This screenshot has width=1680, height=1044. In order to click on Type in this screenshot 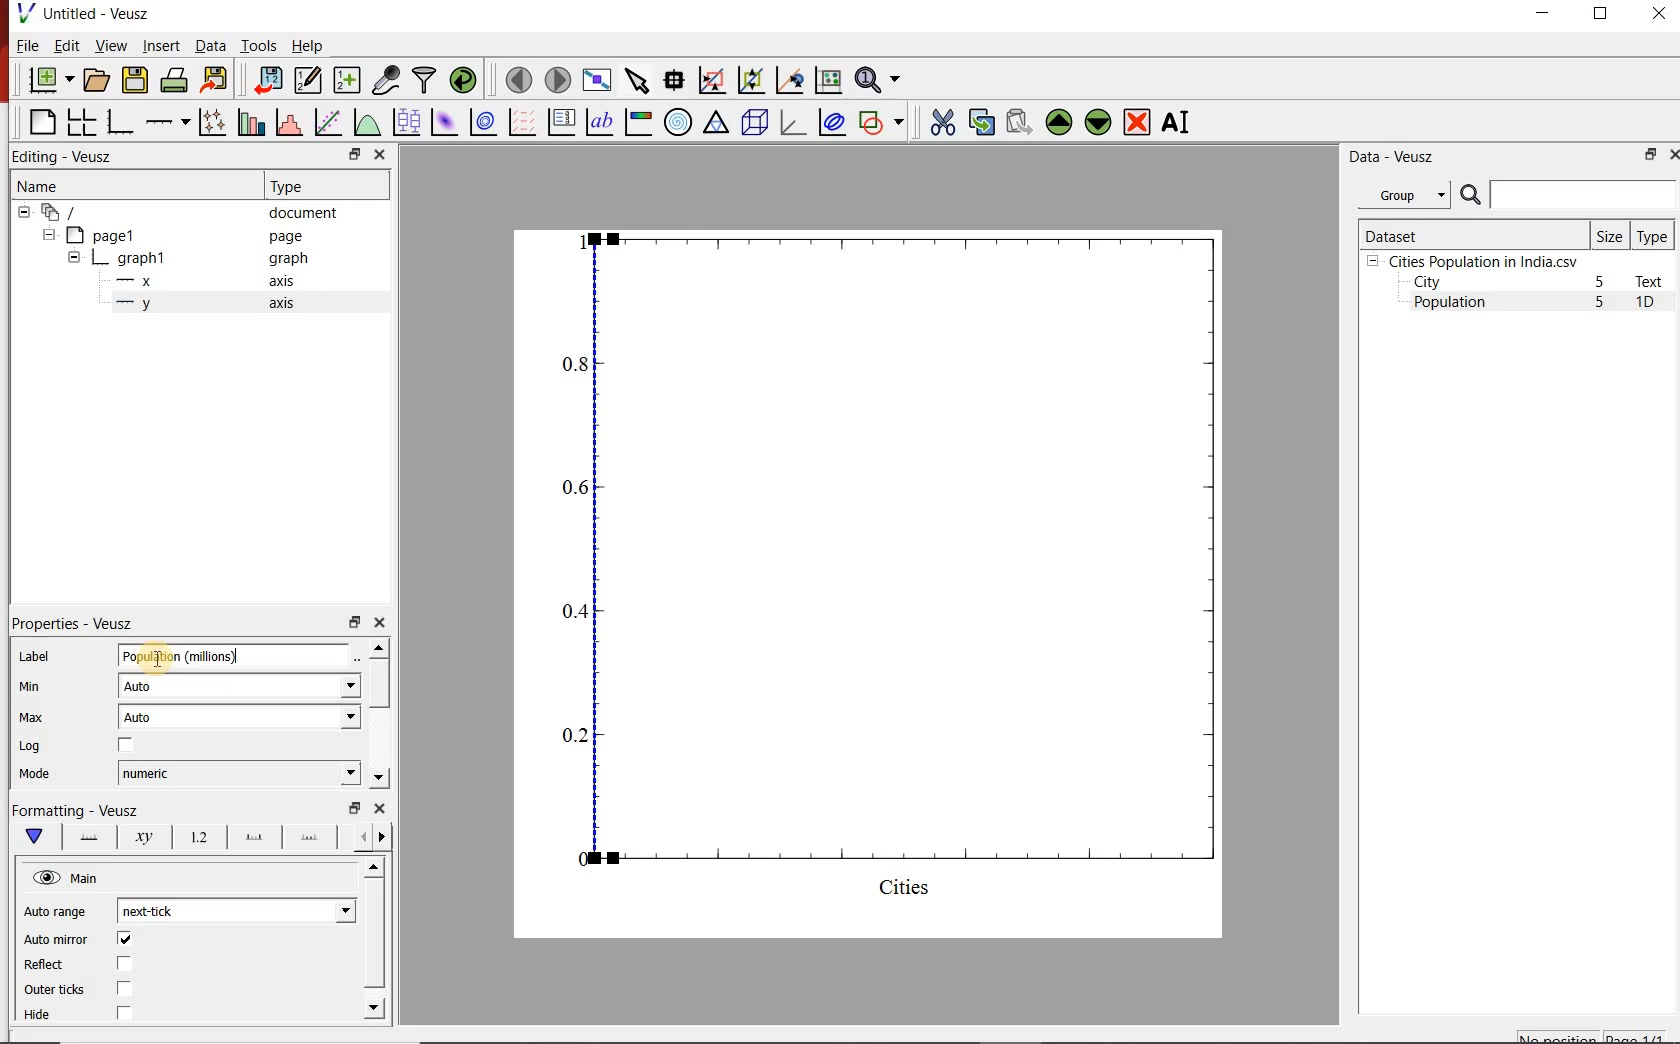, I will do `click(324, 186)`.